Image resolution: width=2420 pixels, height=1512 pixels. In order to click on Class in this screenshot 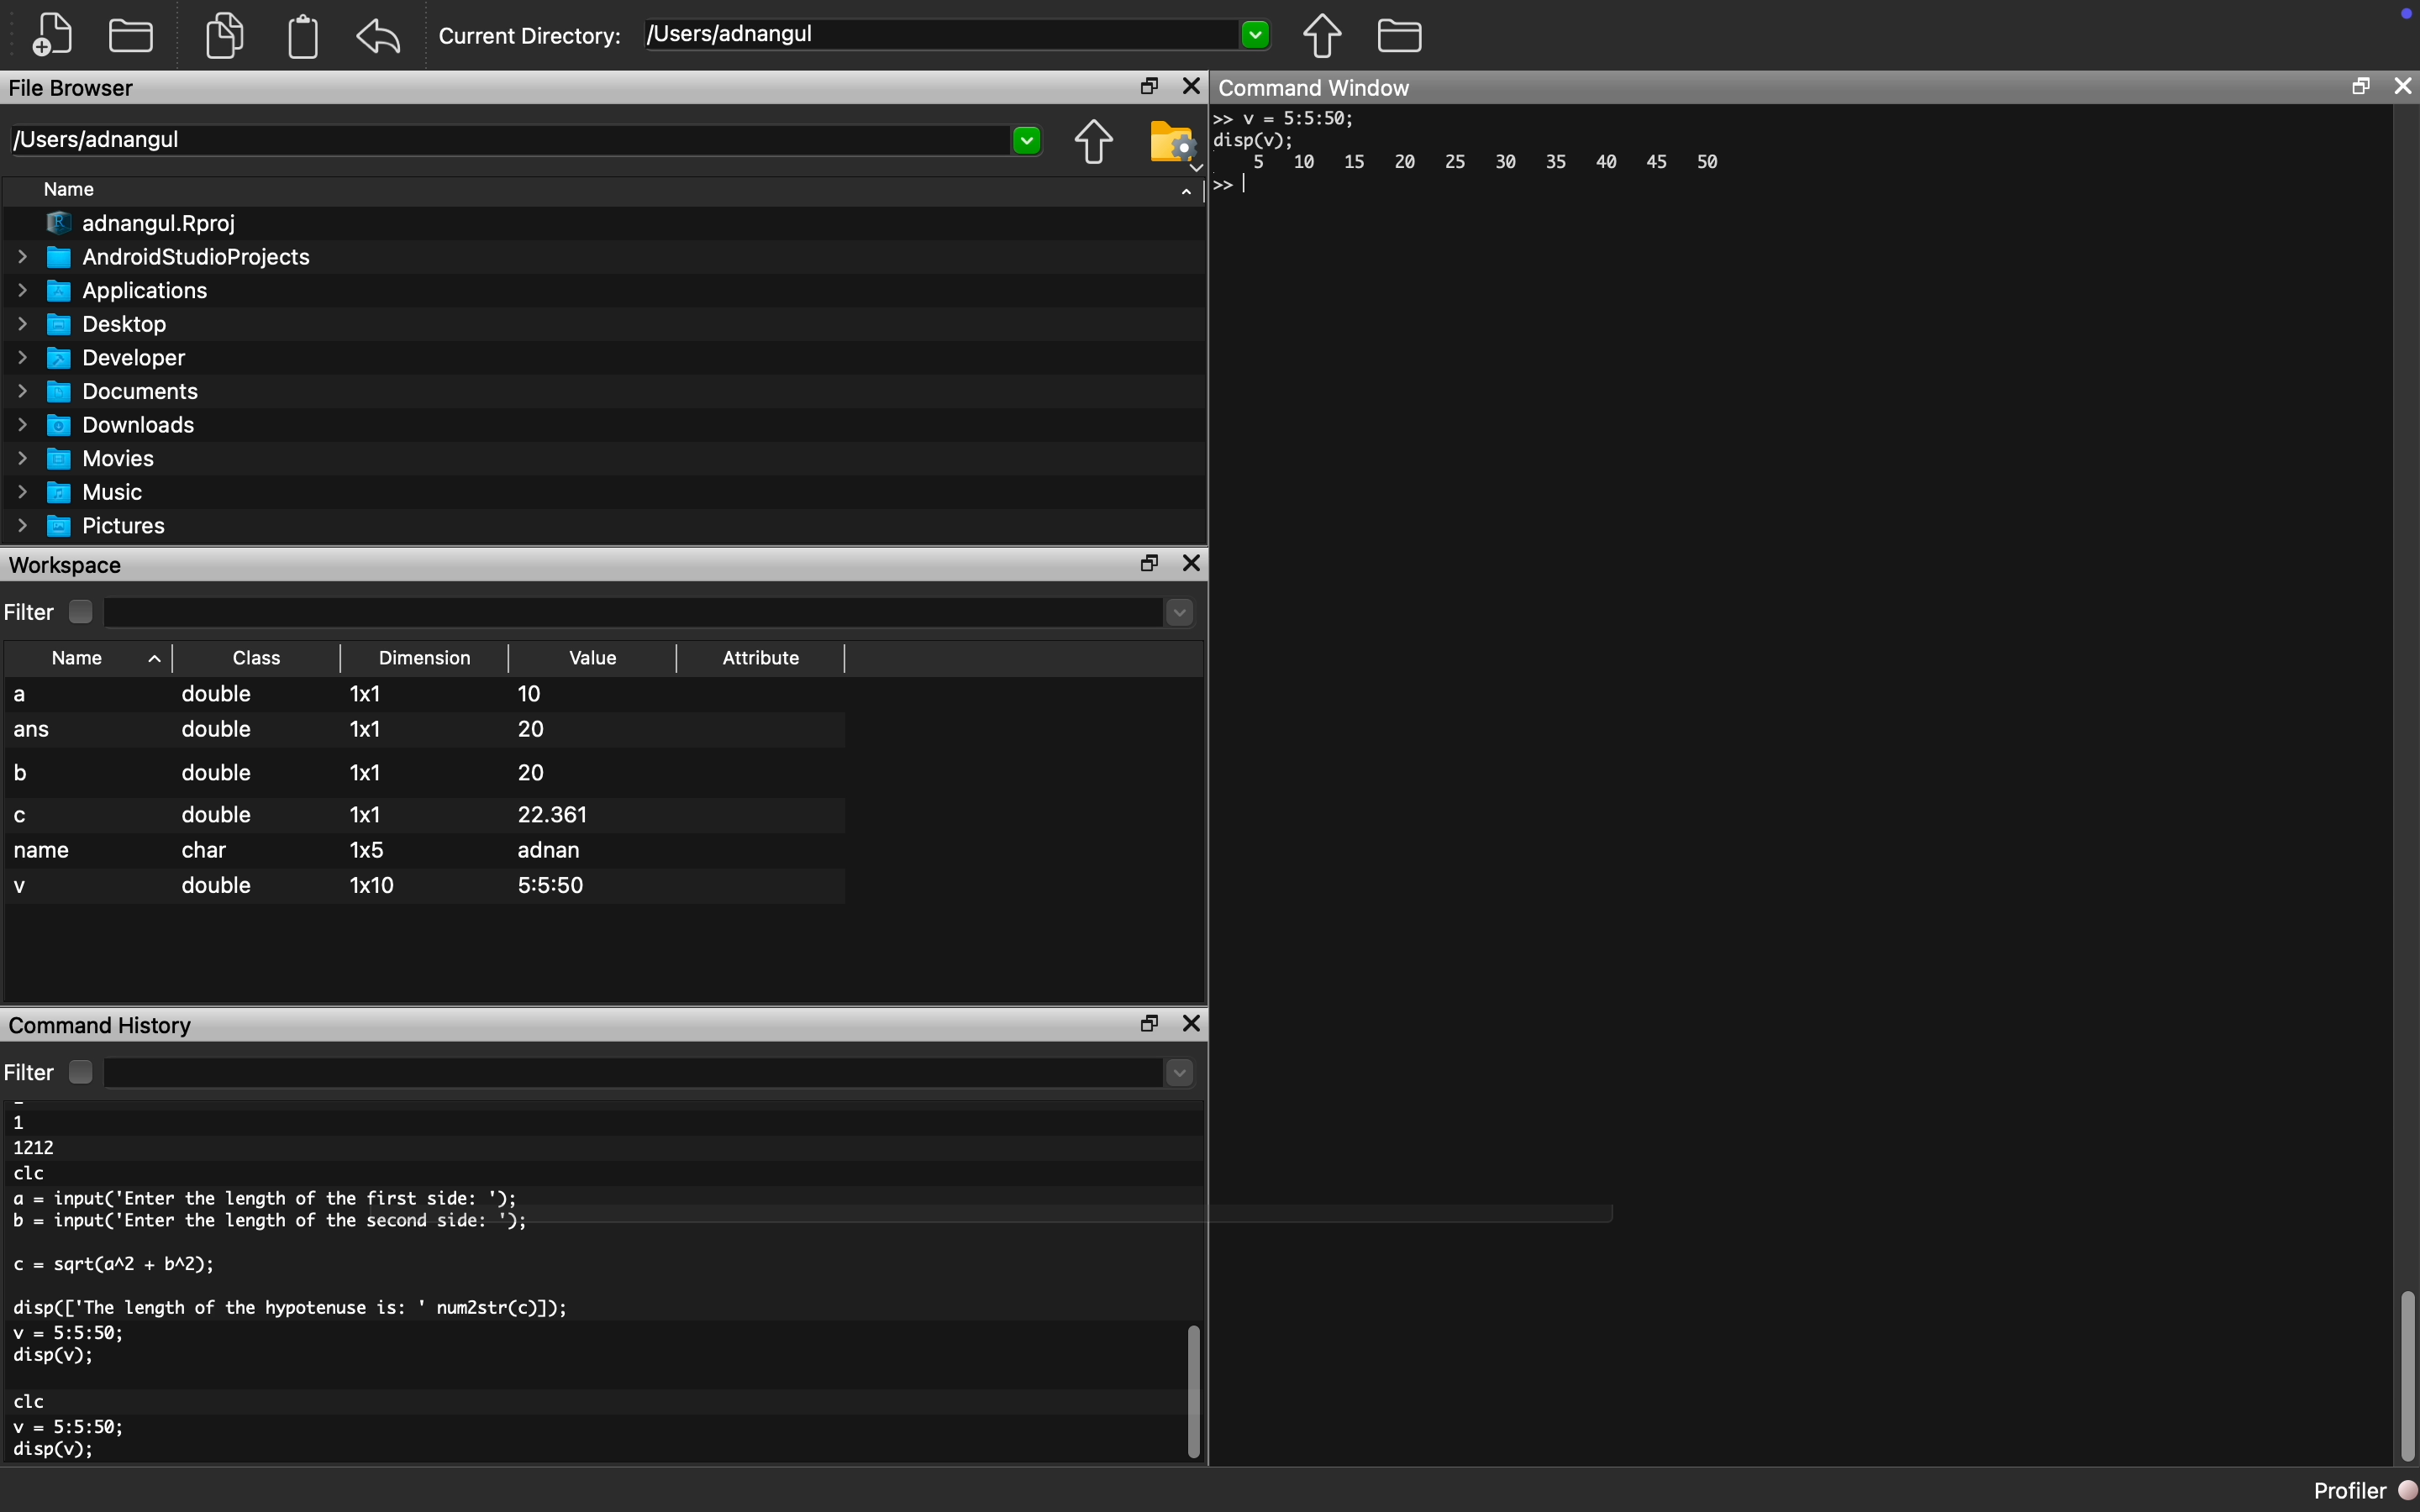, I will do `click(259, 656)`.